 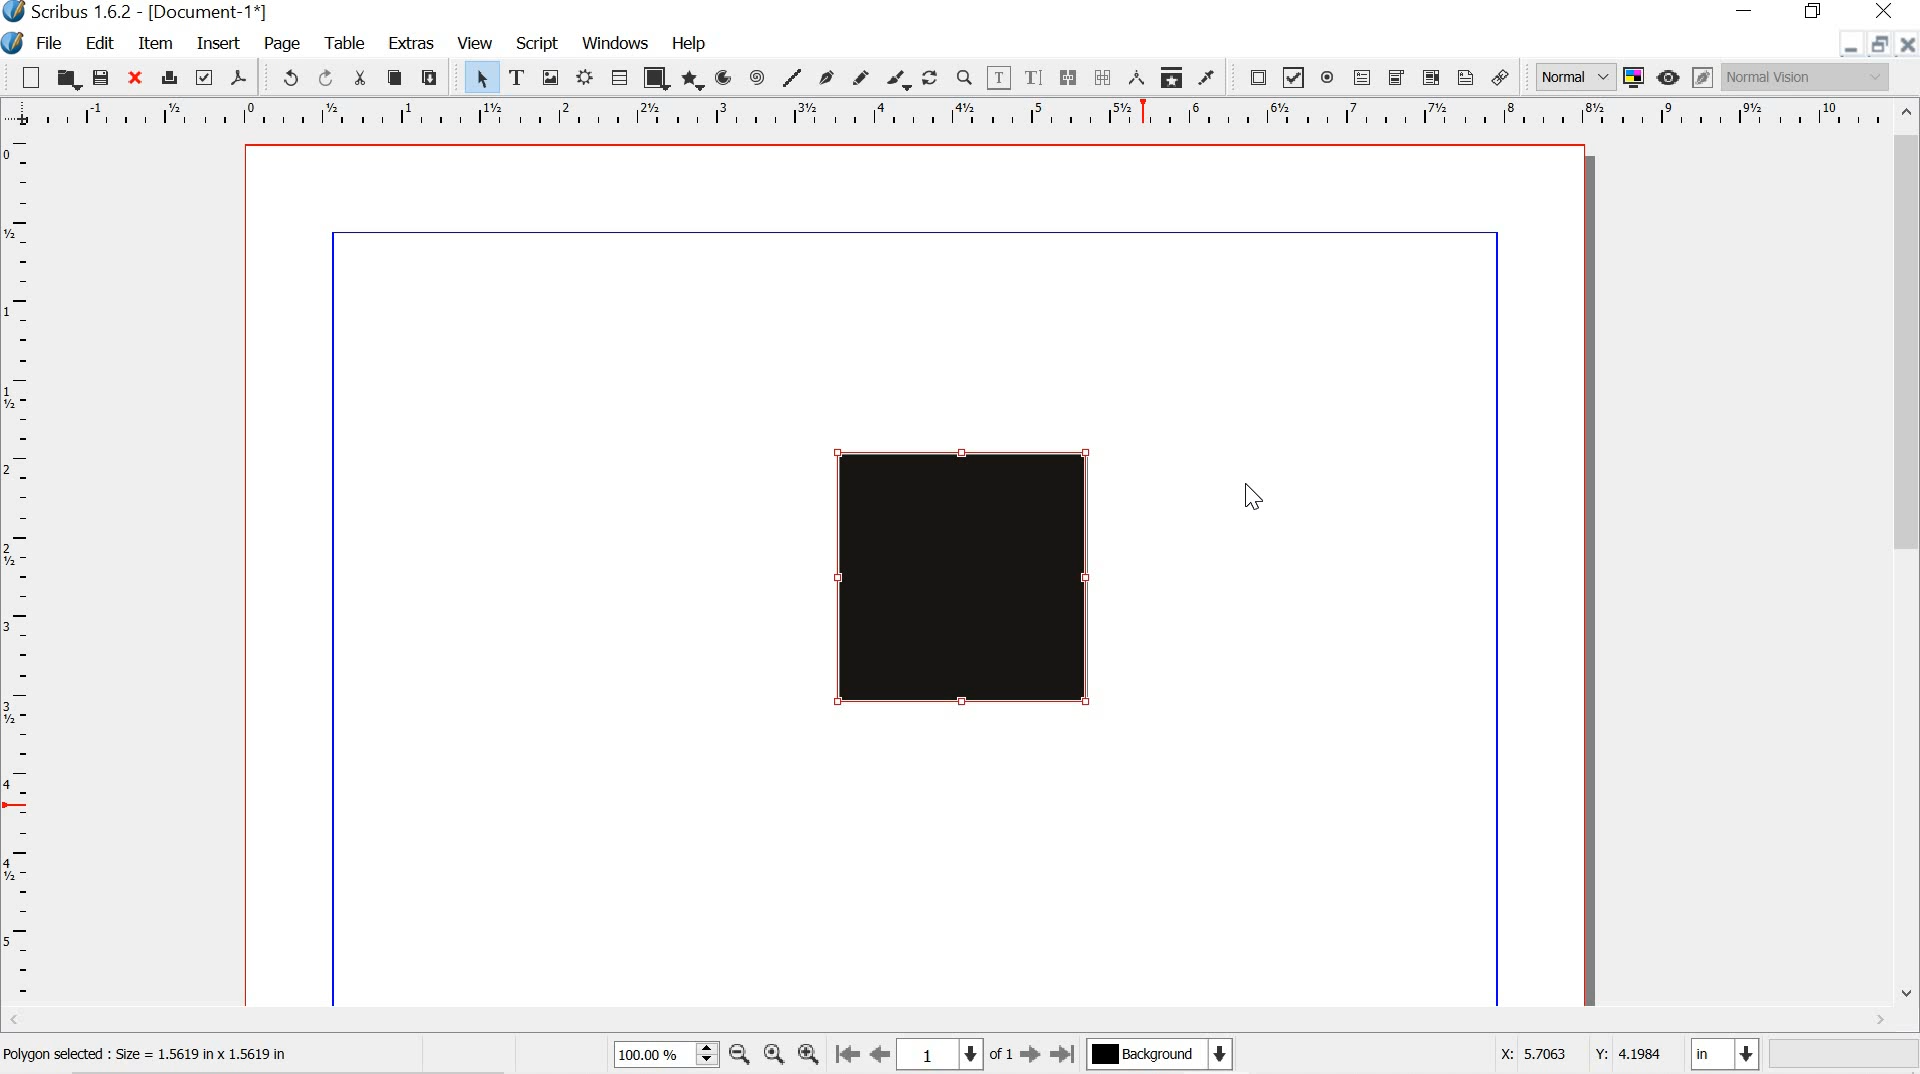 I want to click on freehand line, so click(x=860, y=76).